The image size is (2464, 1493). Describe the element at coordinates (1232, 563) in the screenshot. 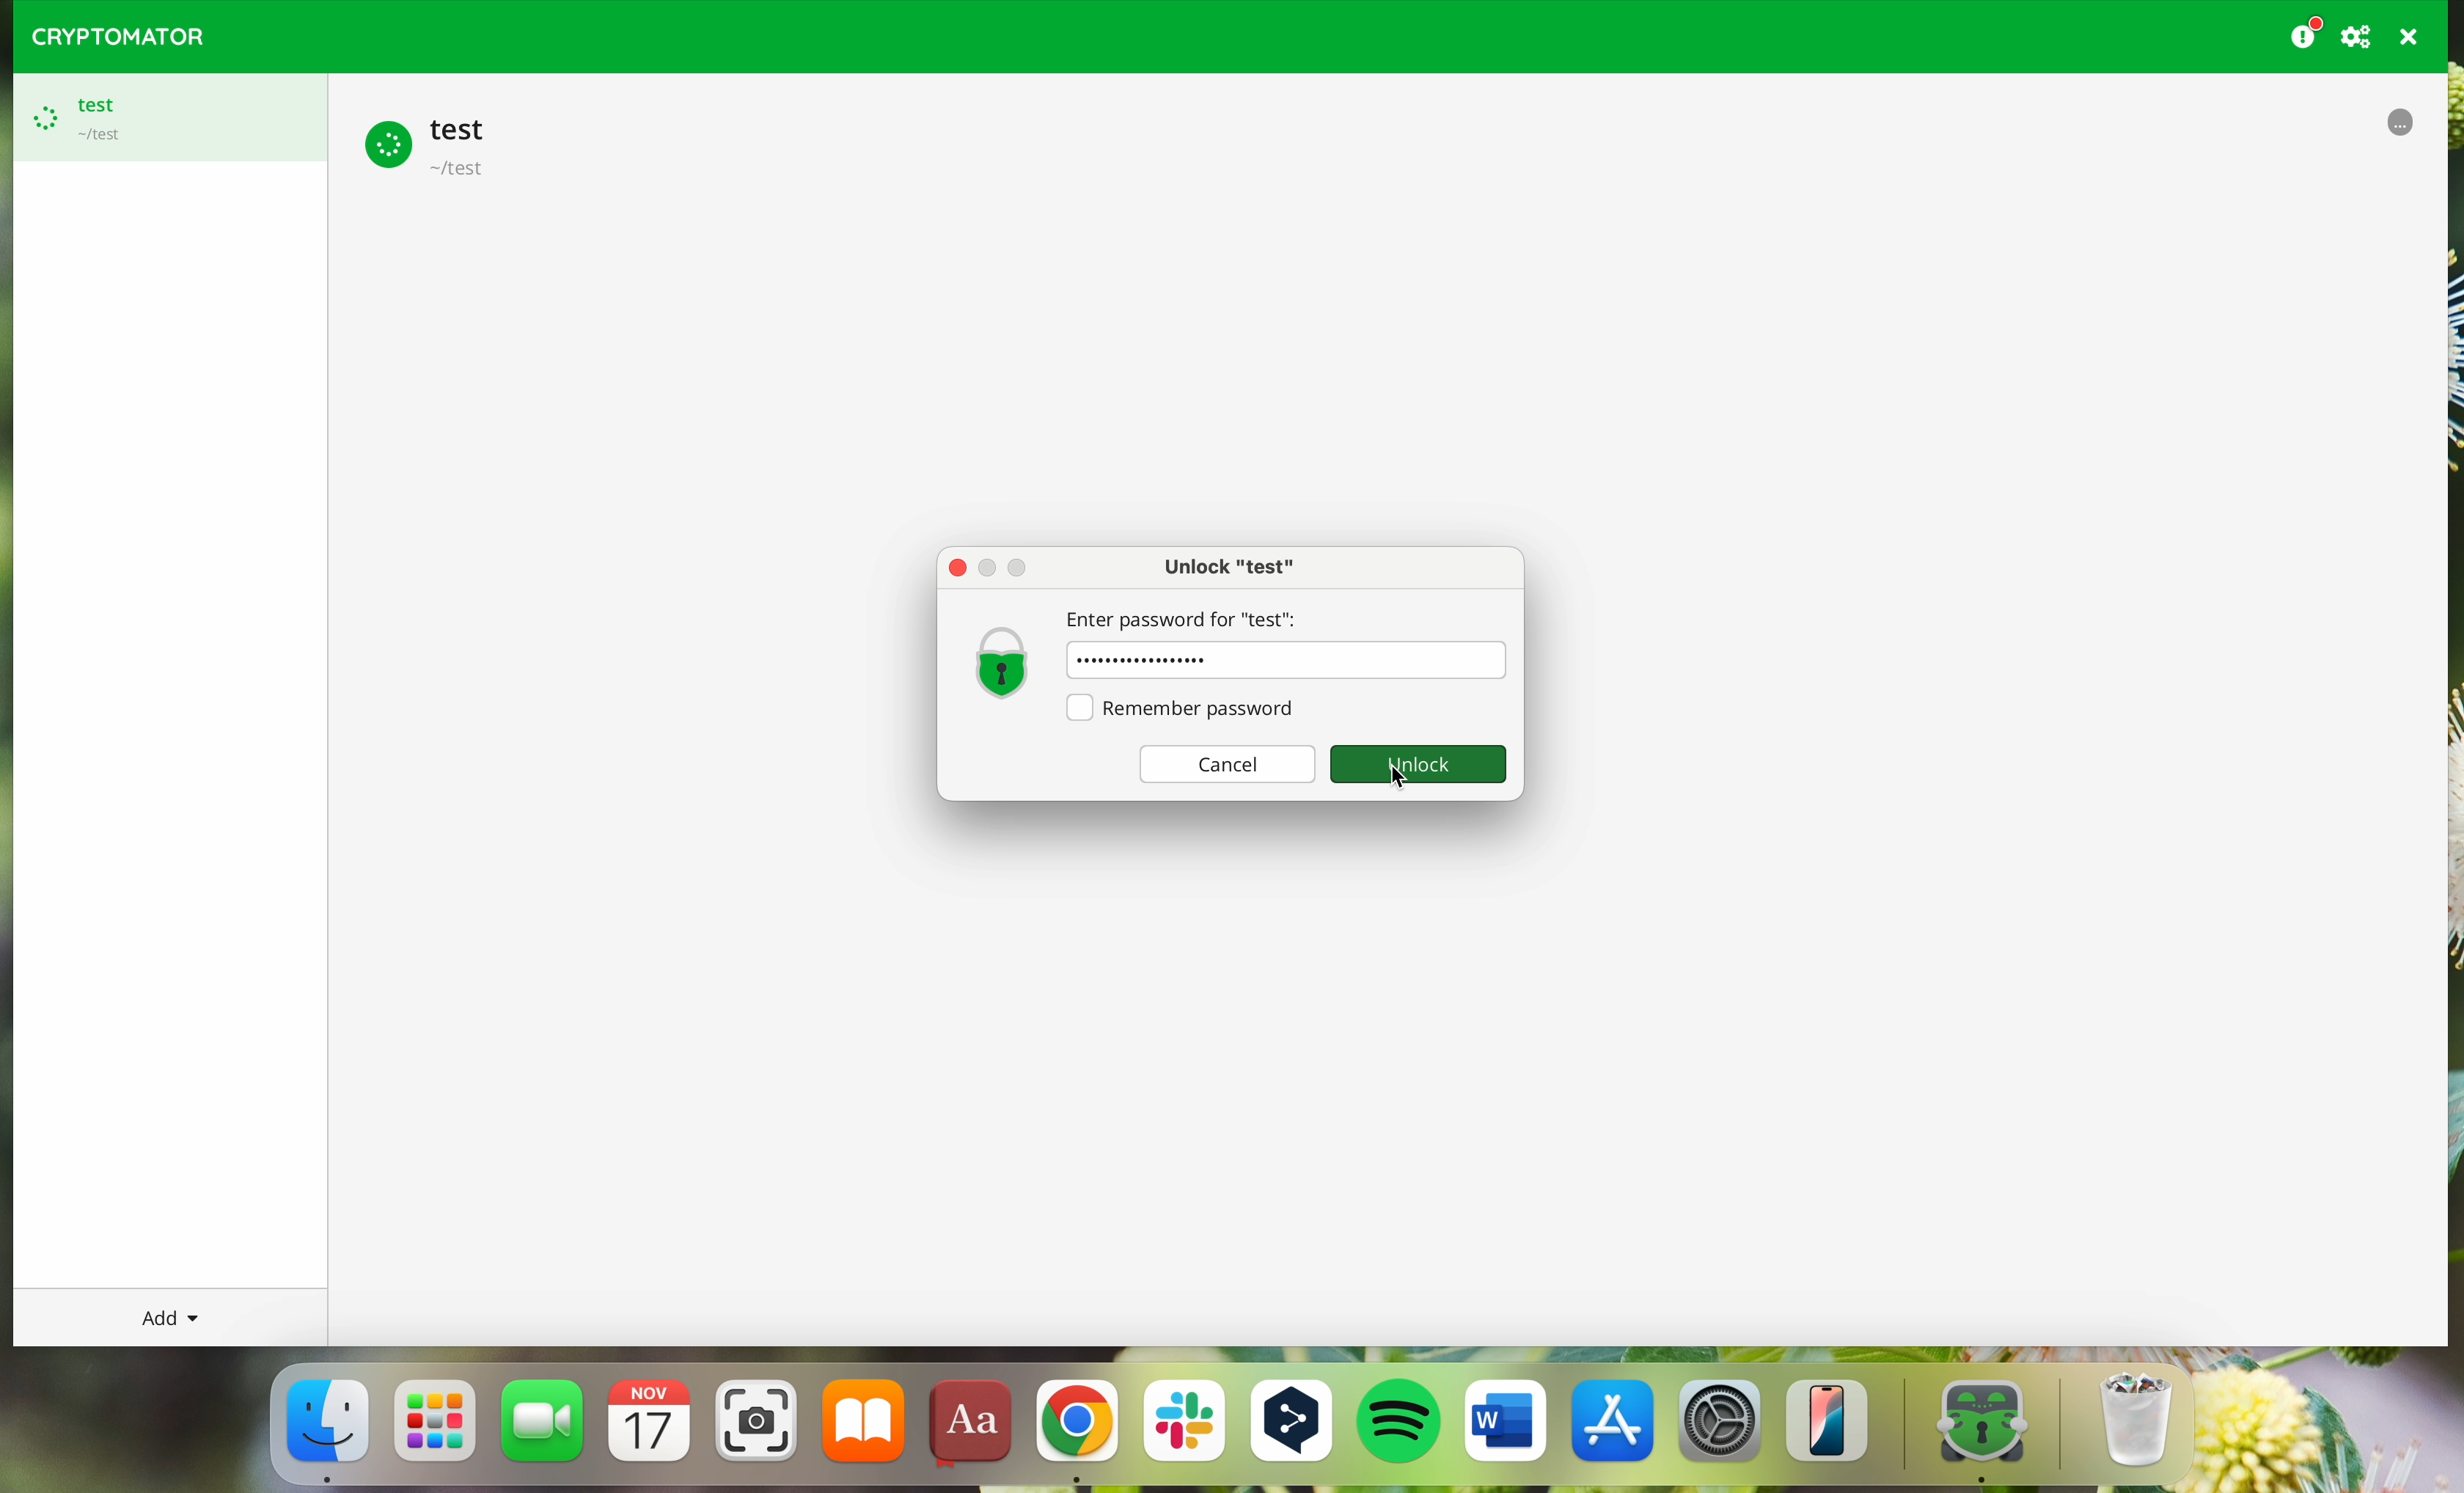

I see `unlock test window` at that location.